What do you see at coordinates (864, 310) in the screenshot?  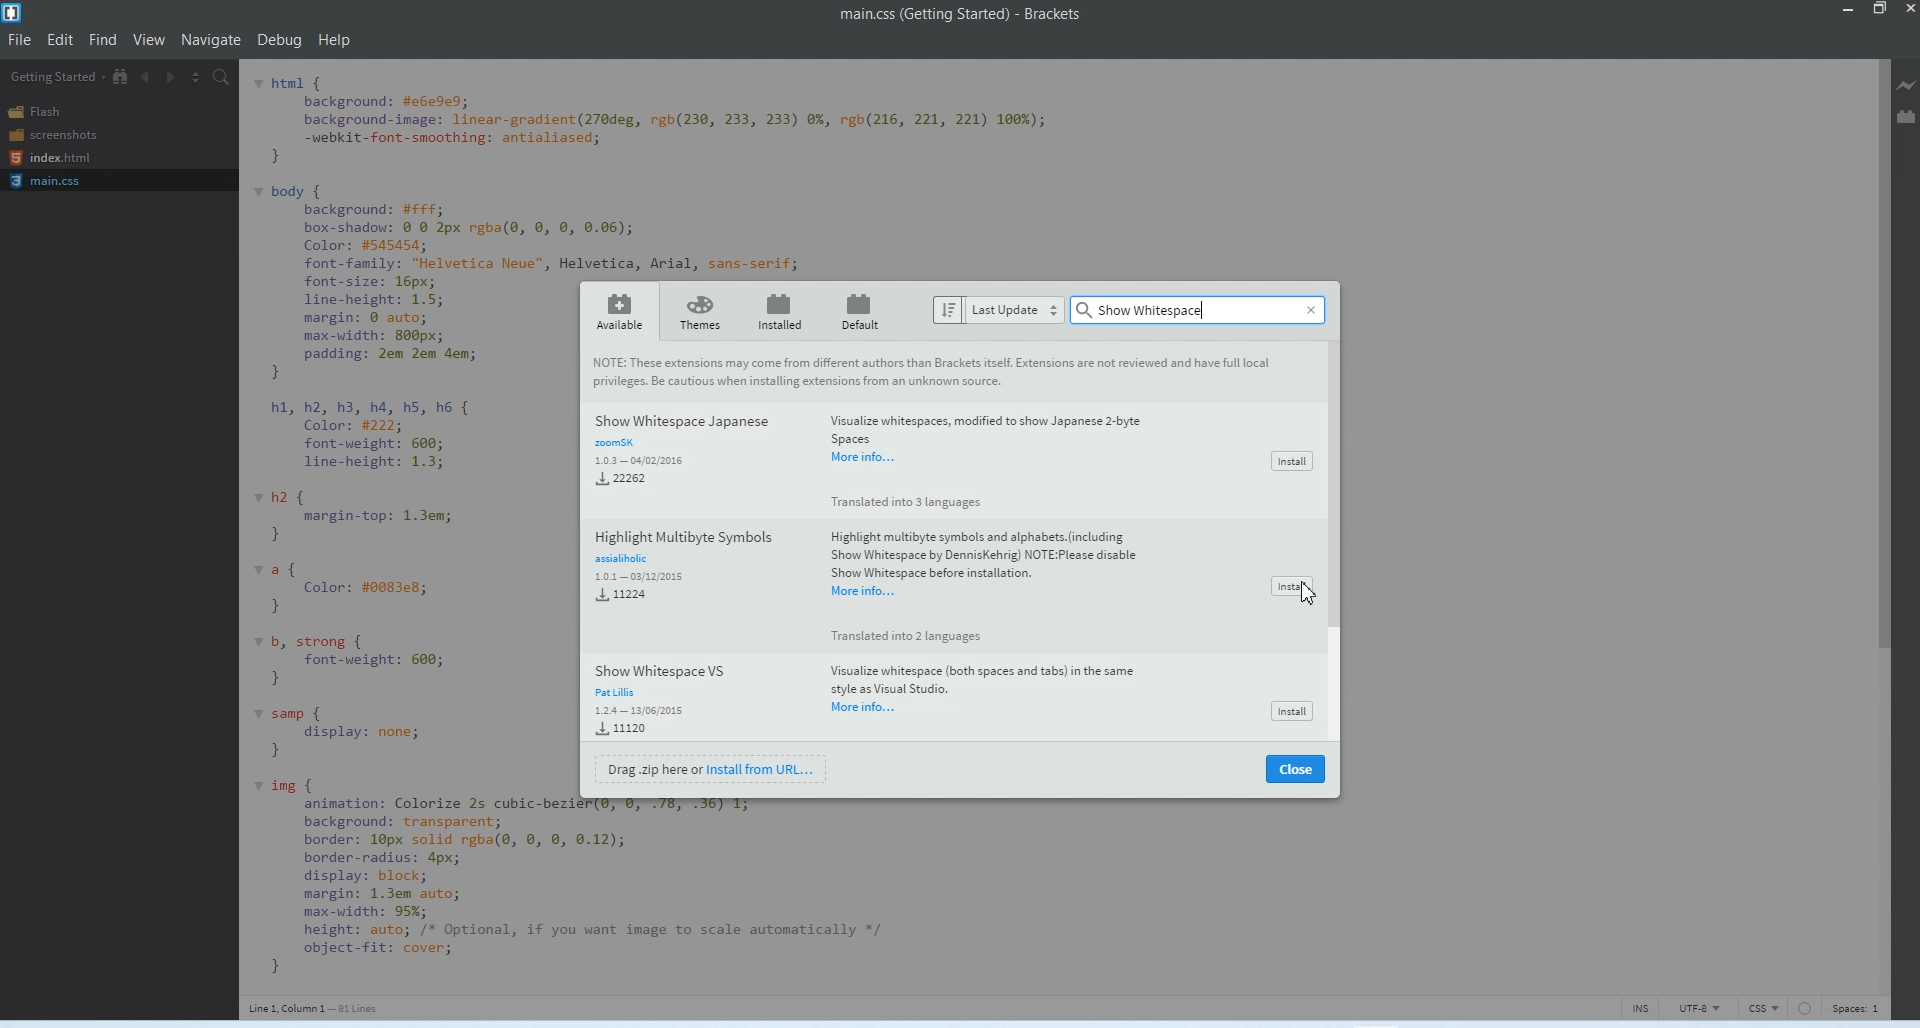 I see `Default` at bounding box center [864, 310].